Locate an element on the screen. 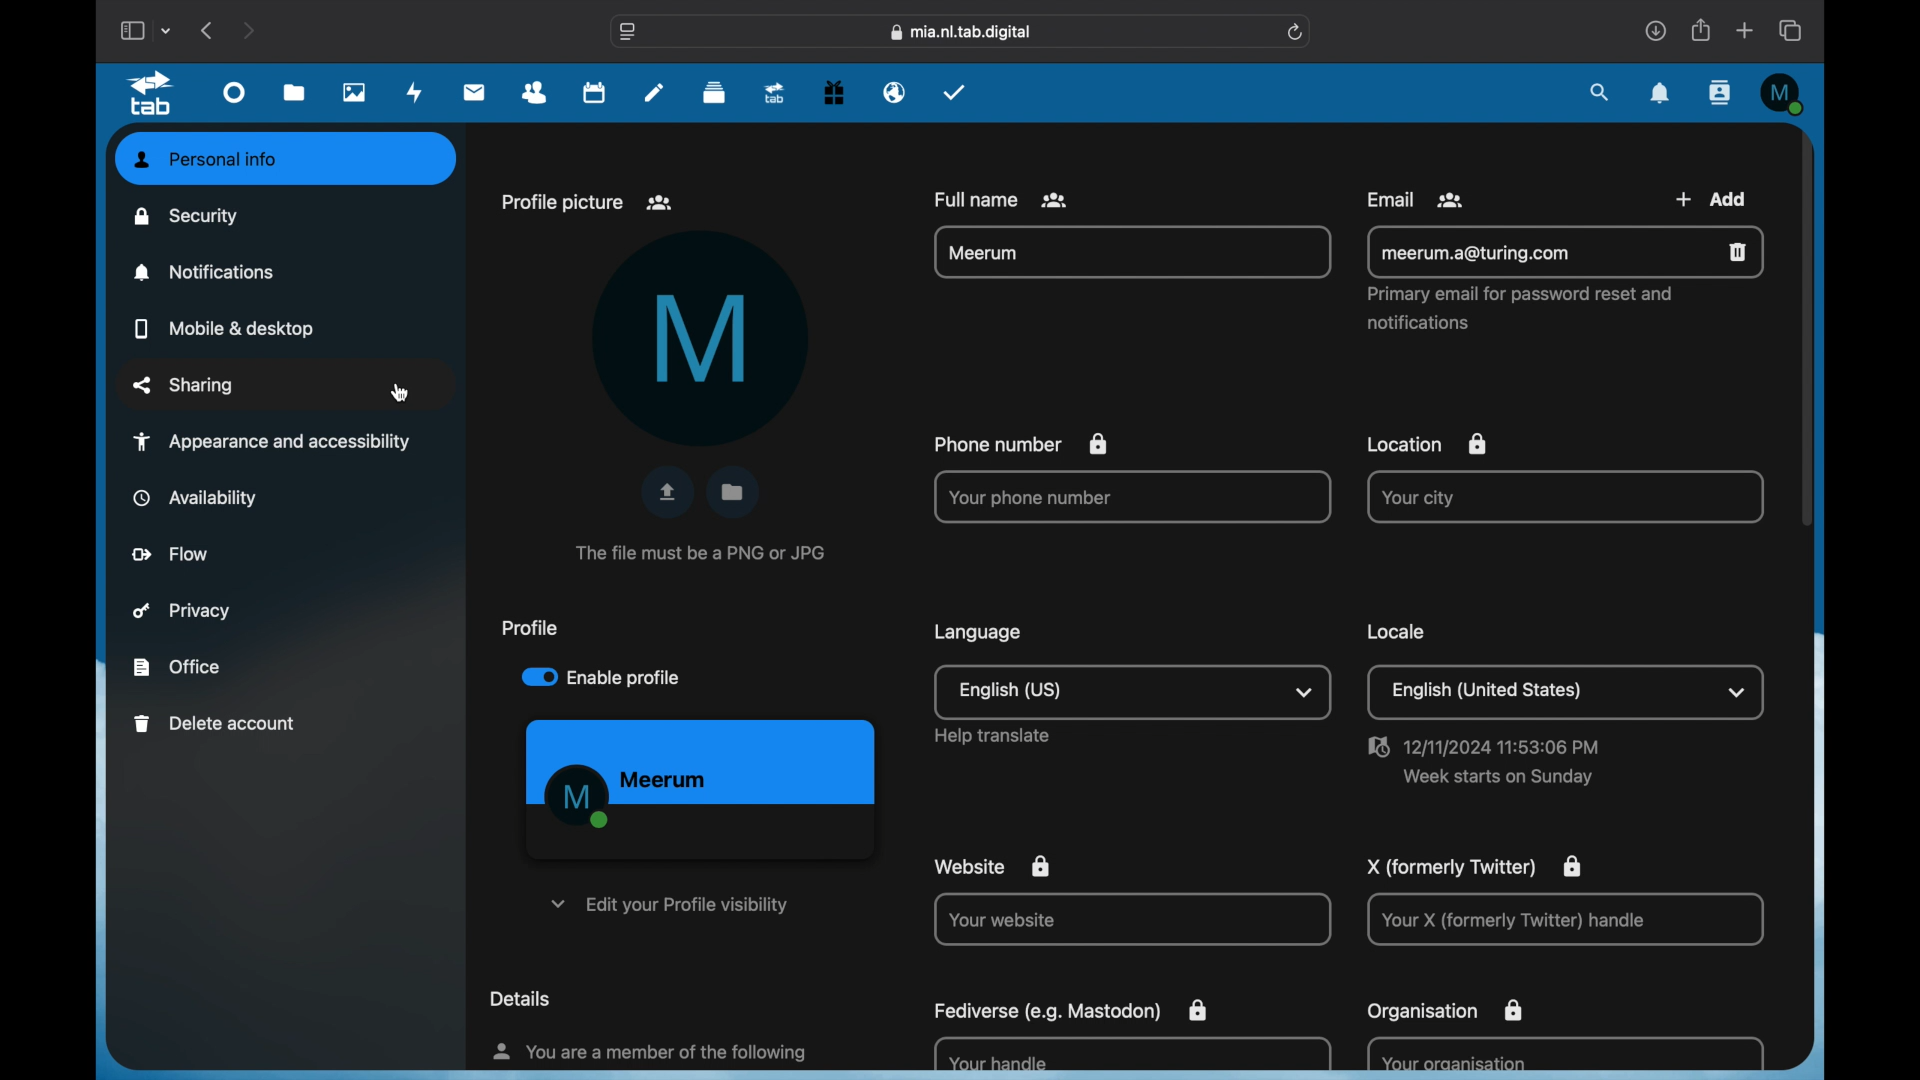 The image size is (1920, 1080). Your city is located at coordinates (1566, 499).